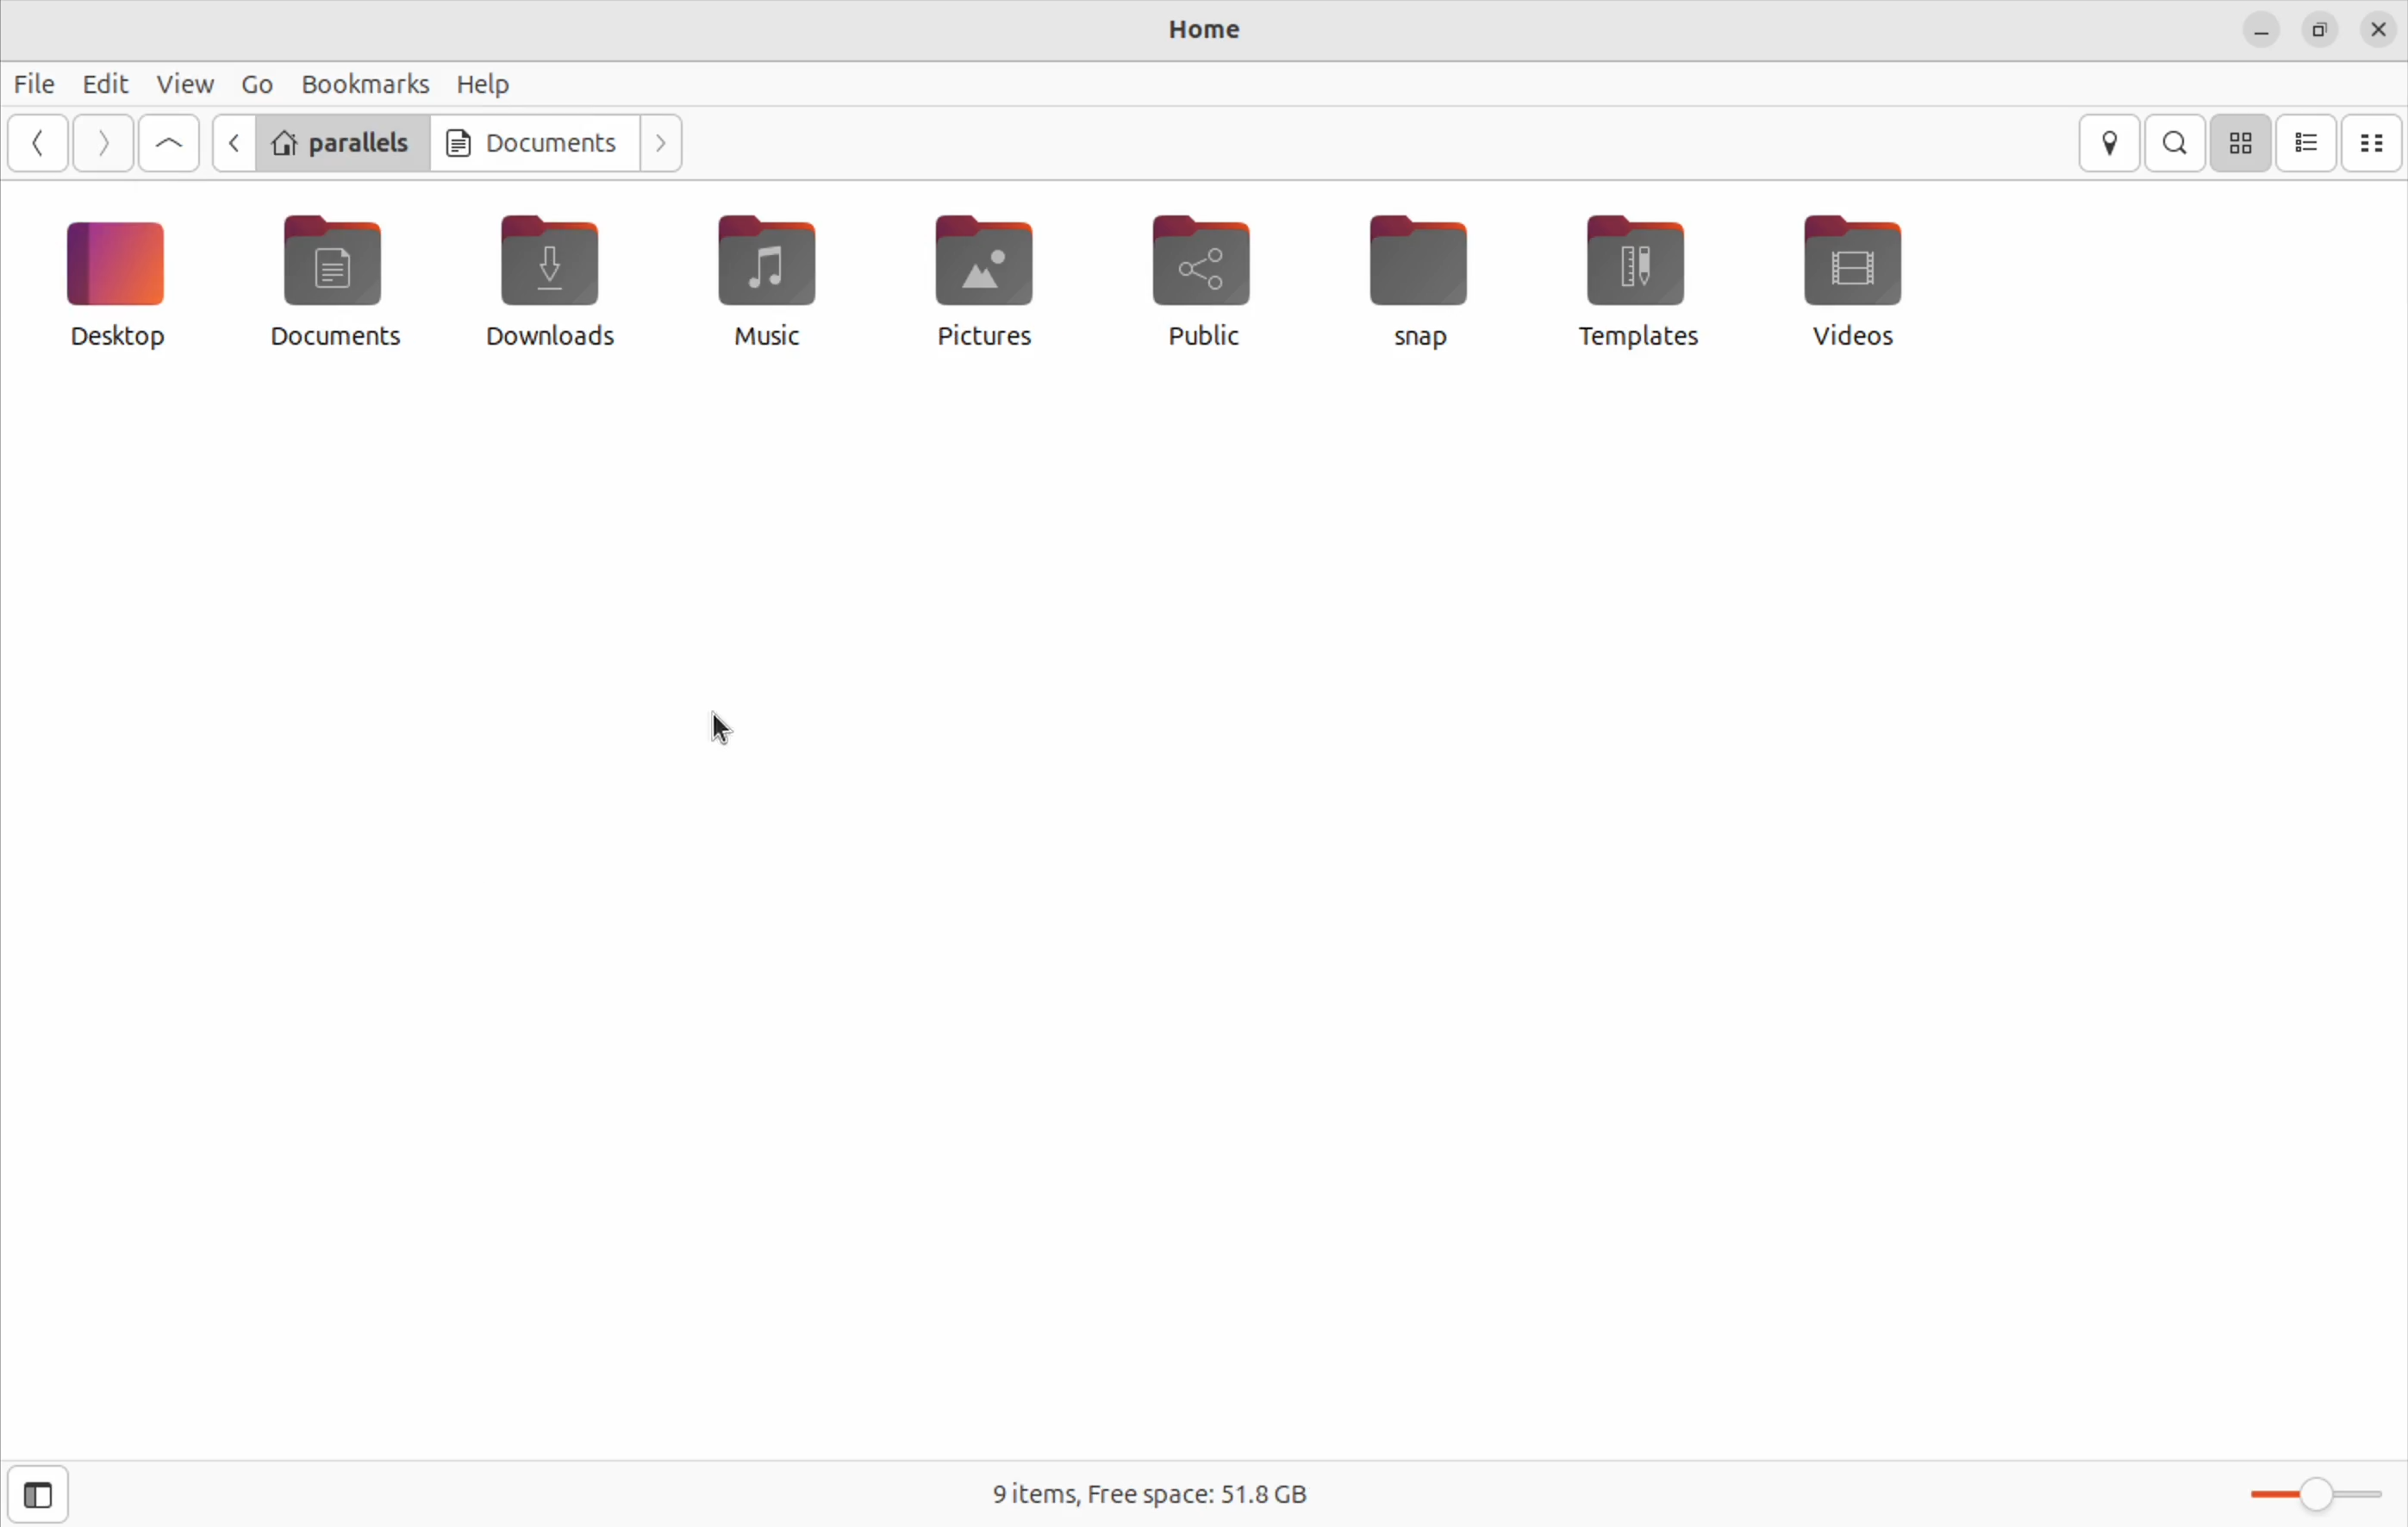 The image size is (2408, 1527). Describe the element at coordinates (2306, 145) in the screenshot. I see `list view` at that location.